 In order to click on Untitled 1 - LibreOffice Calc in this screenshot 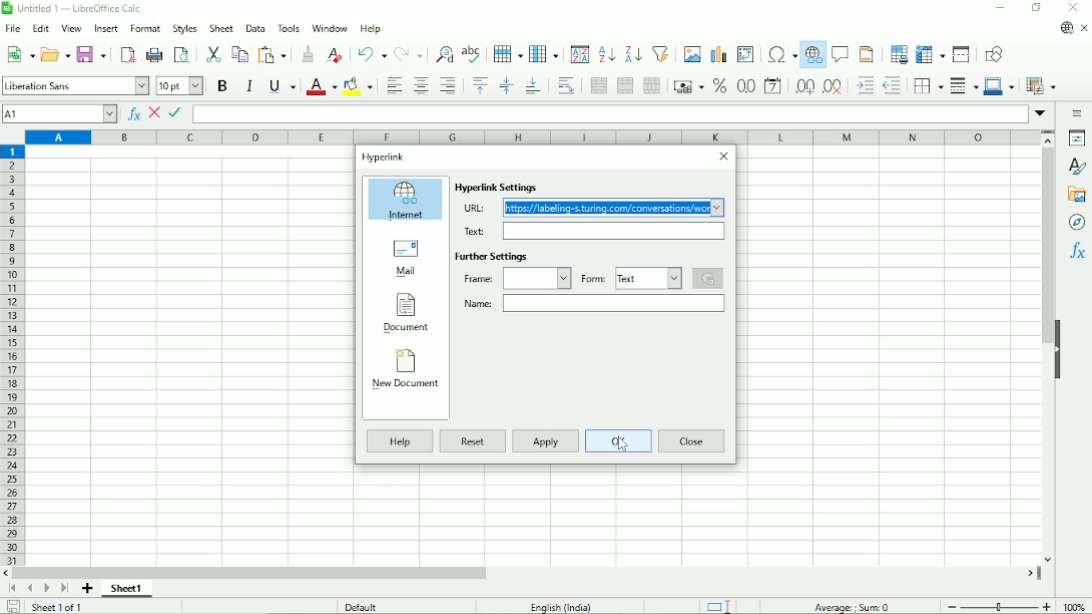, I will do `click(76, 9)`.